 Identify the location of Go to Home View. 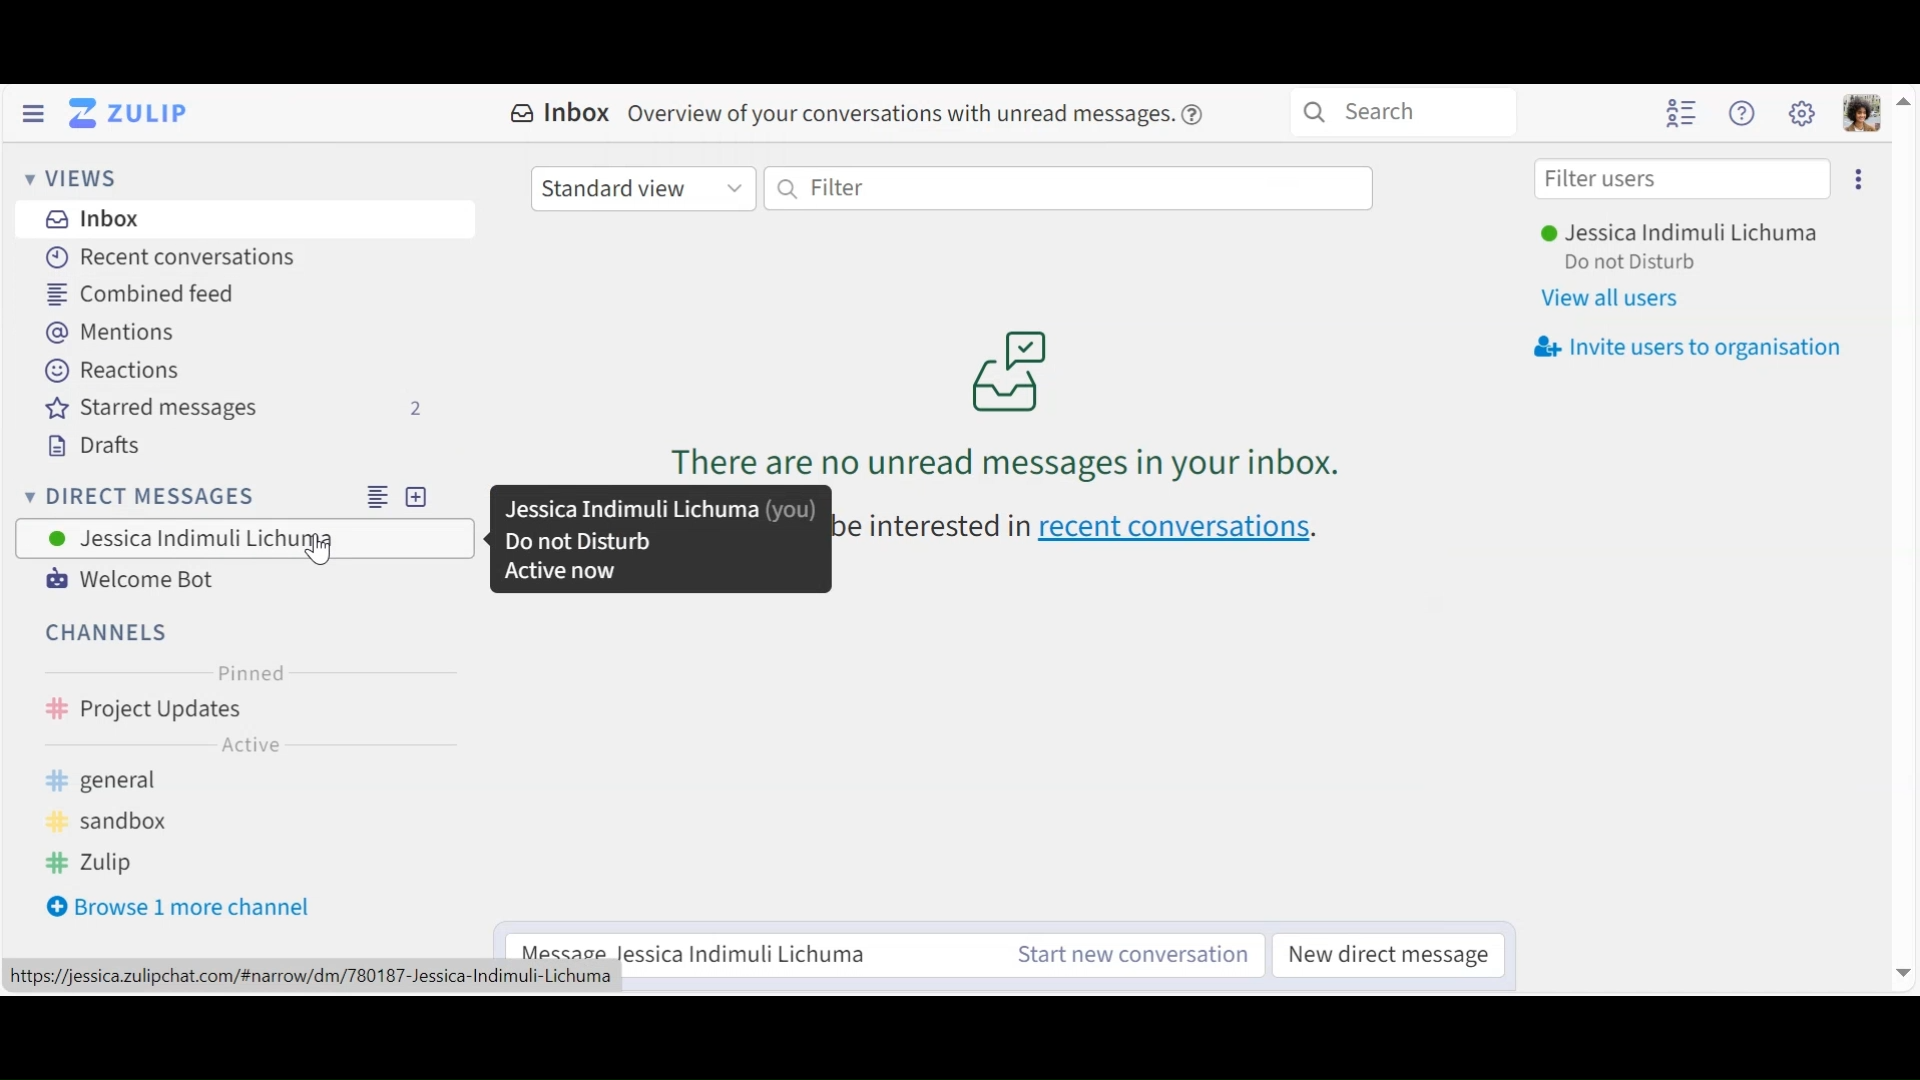
(124, 113).